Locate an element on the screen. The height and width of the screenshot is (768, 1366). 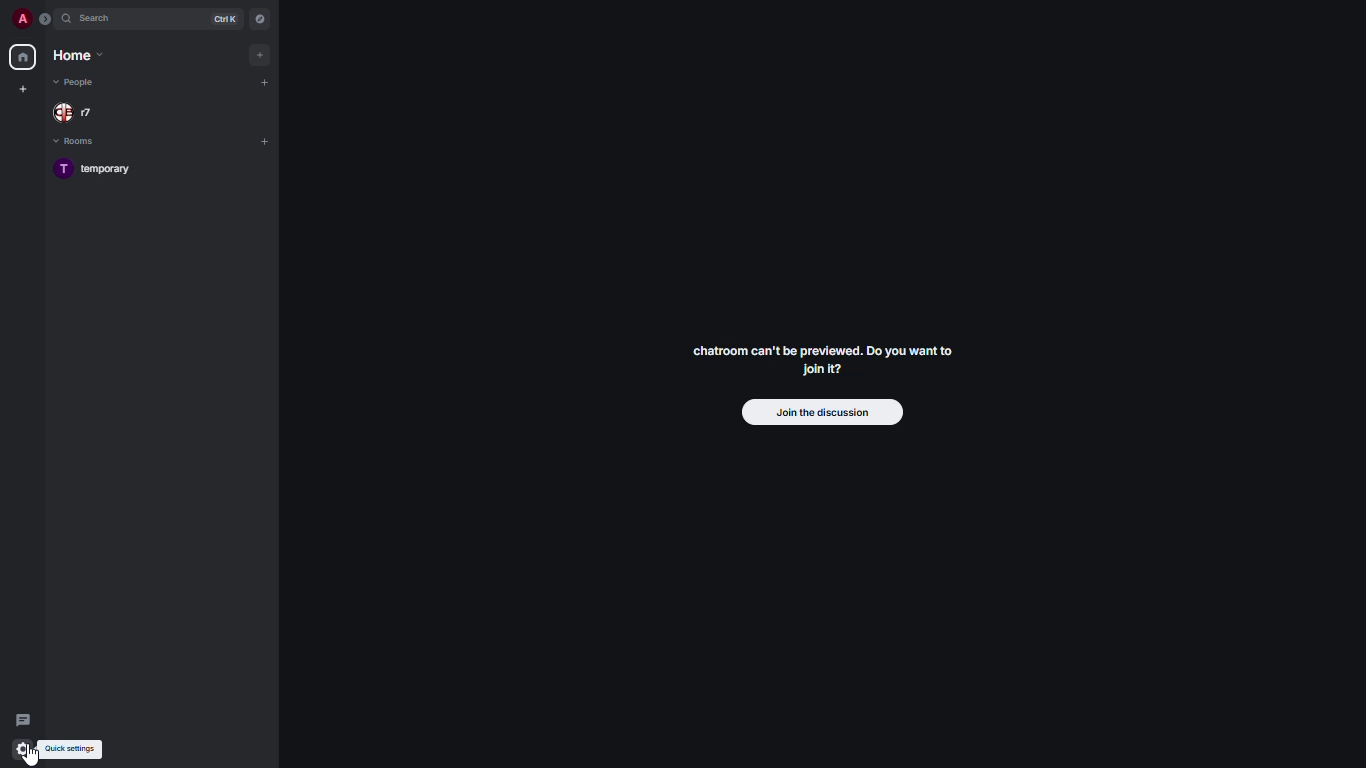
cursor is located at coordinates (32, 756).